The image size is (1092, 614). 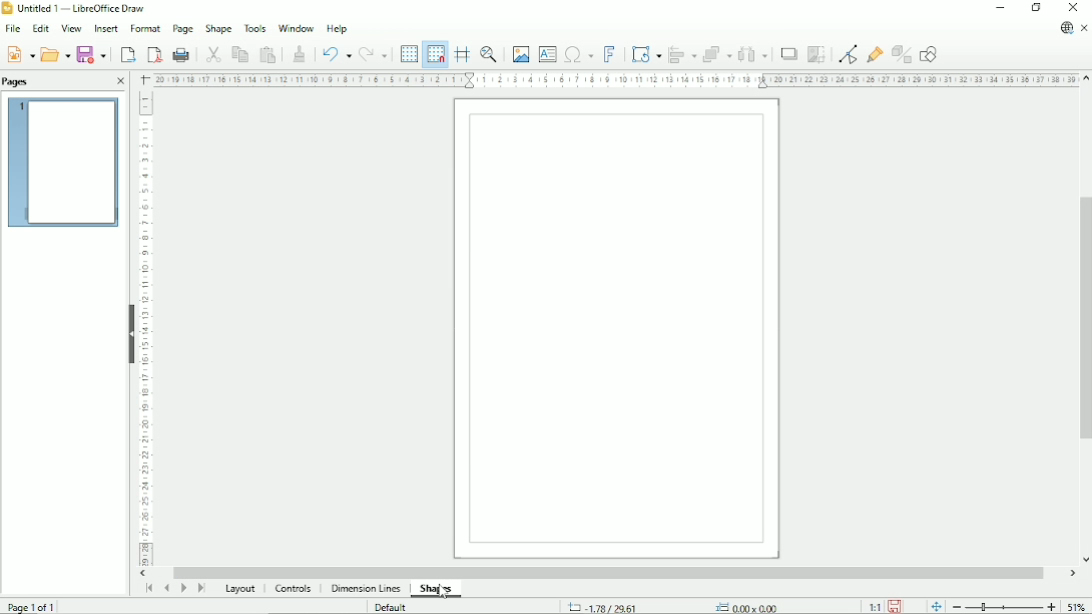 I want to click on Layout, so click(x=238, y=590).